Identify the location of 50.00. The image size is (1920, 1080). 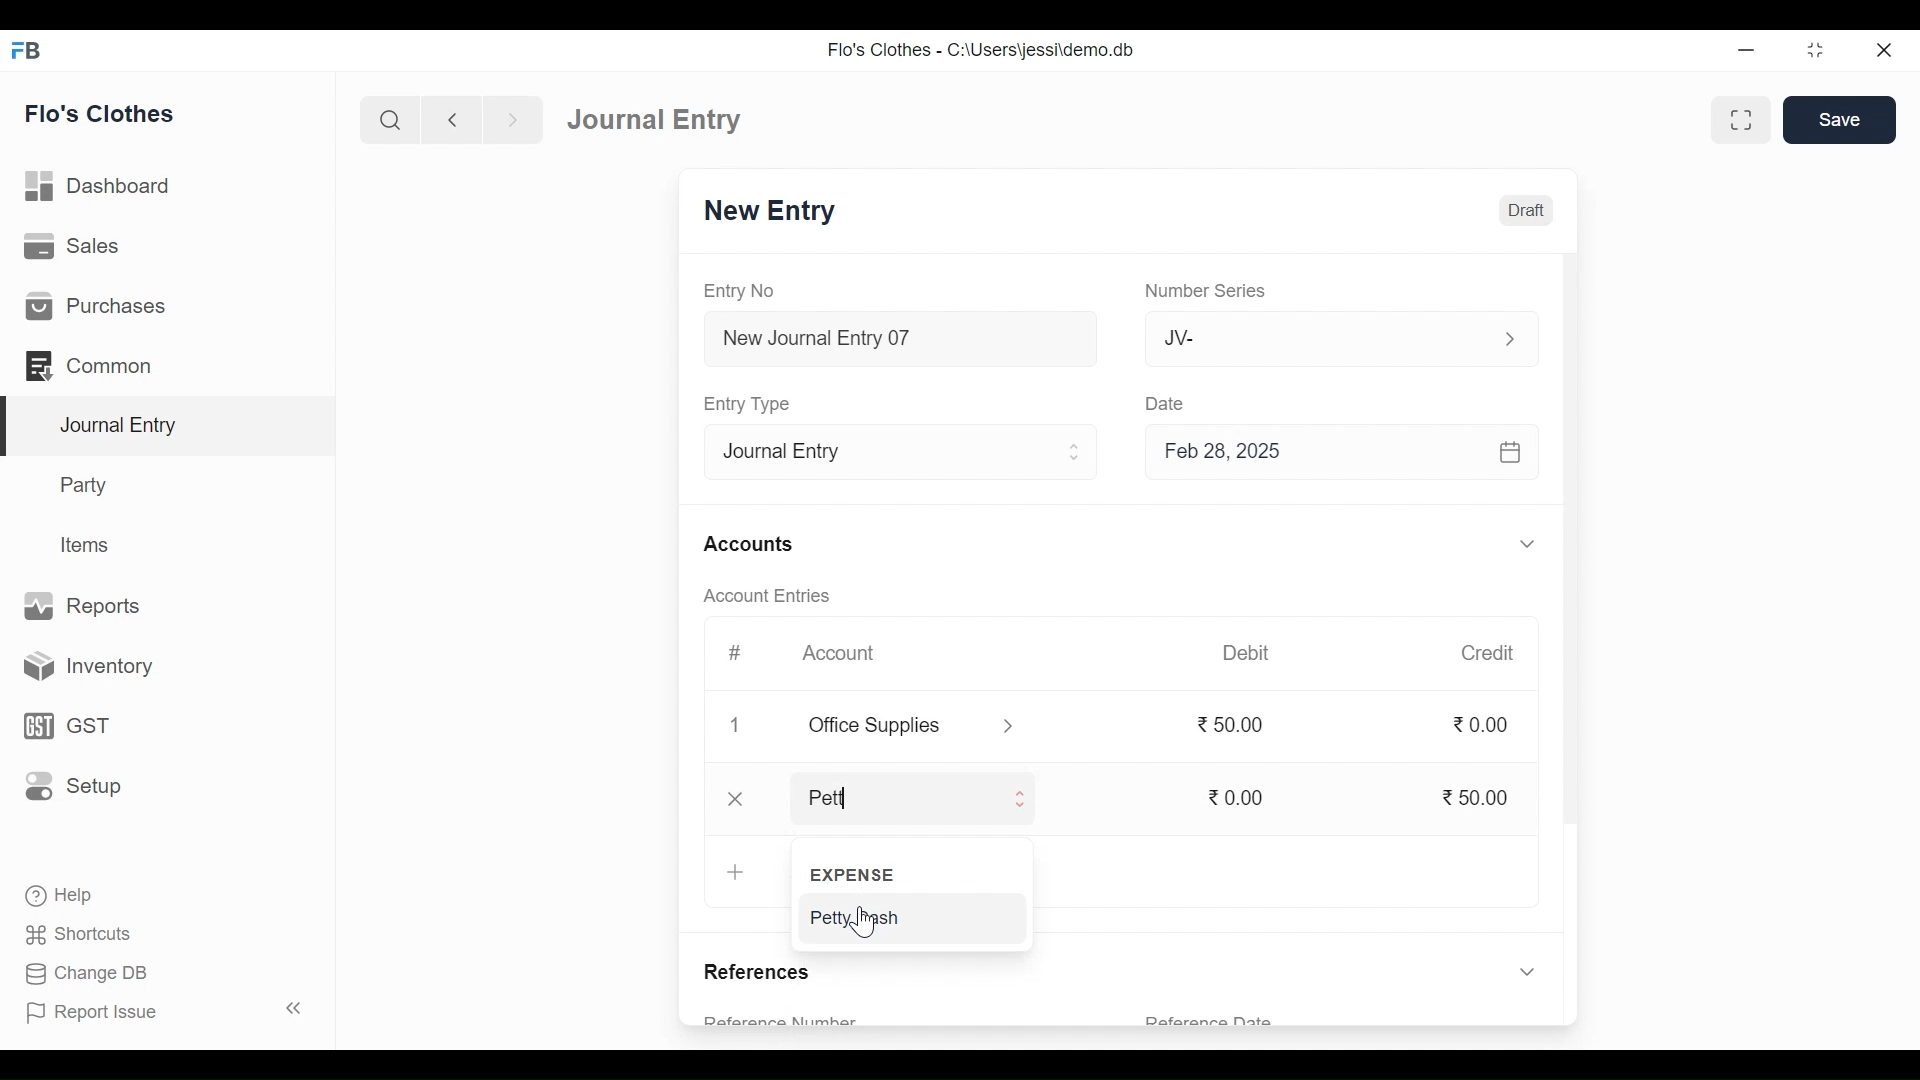
(1476, 799).